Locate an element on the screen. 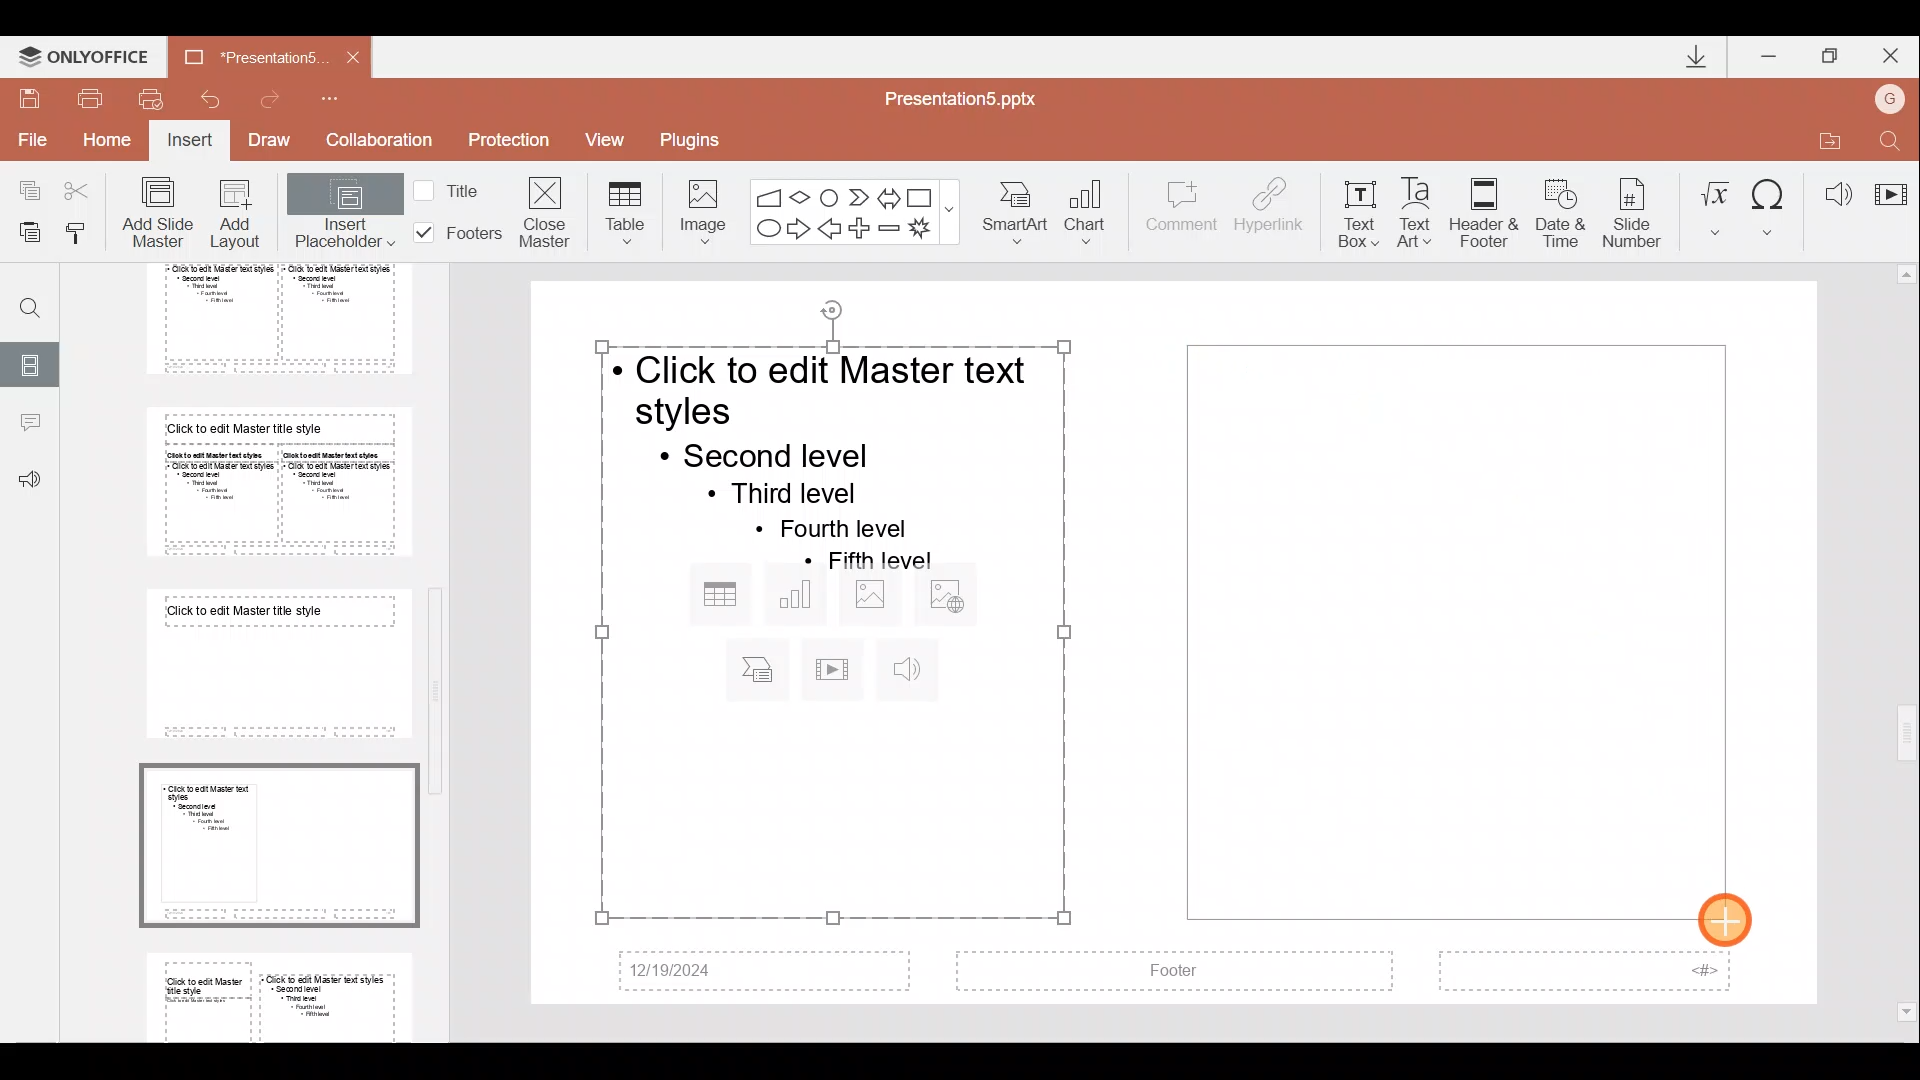  Comments is located at coordinates (29, 425).